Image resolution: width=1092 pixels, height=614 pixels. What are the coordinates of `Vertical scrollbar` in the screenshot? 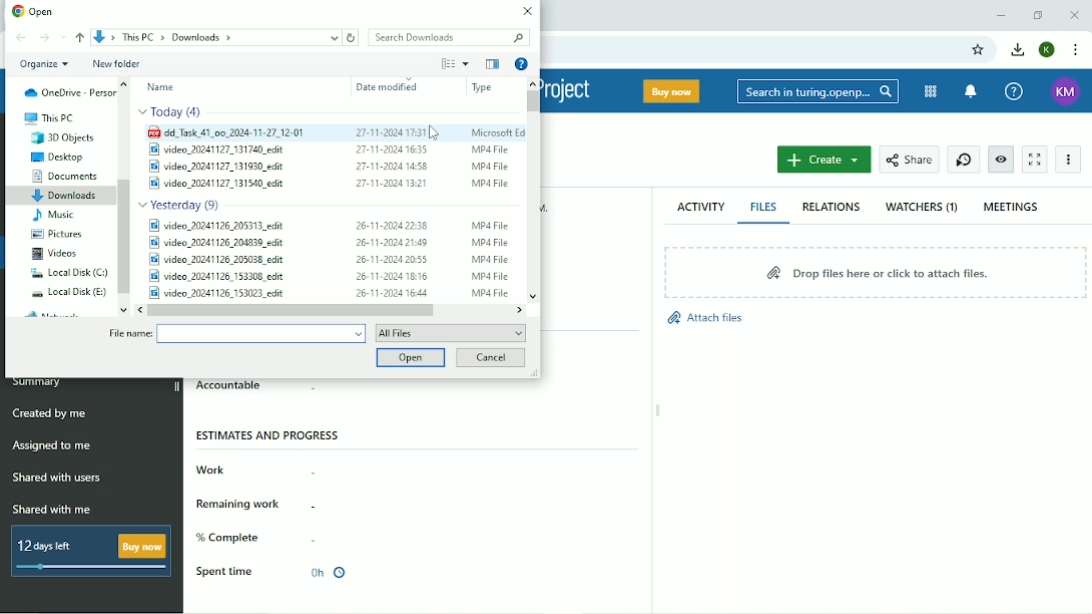 It's located at (124, 235).